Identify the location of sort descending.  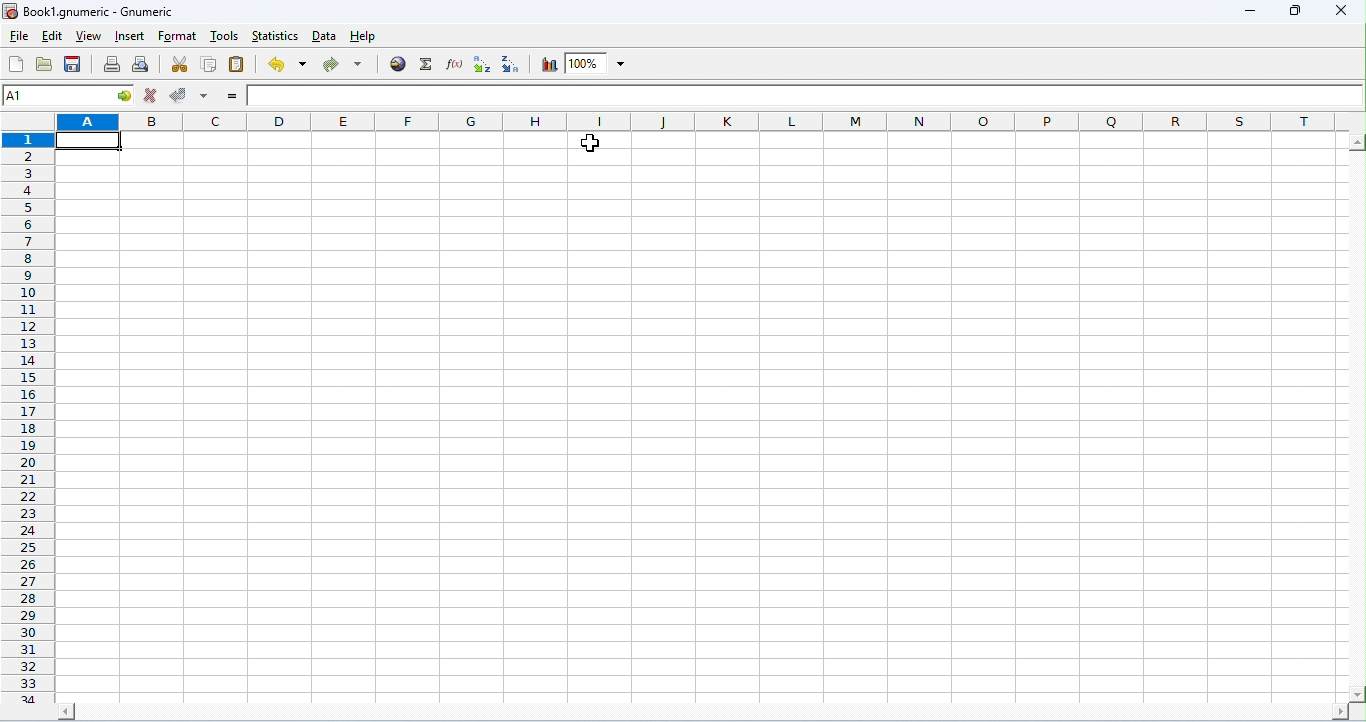
(512, 64).